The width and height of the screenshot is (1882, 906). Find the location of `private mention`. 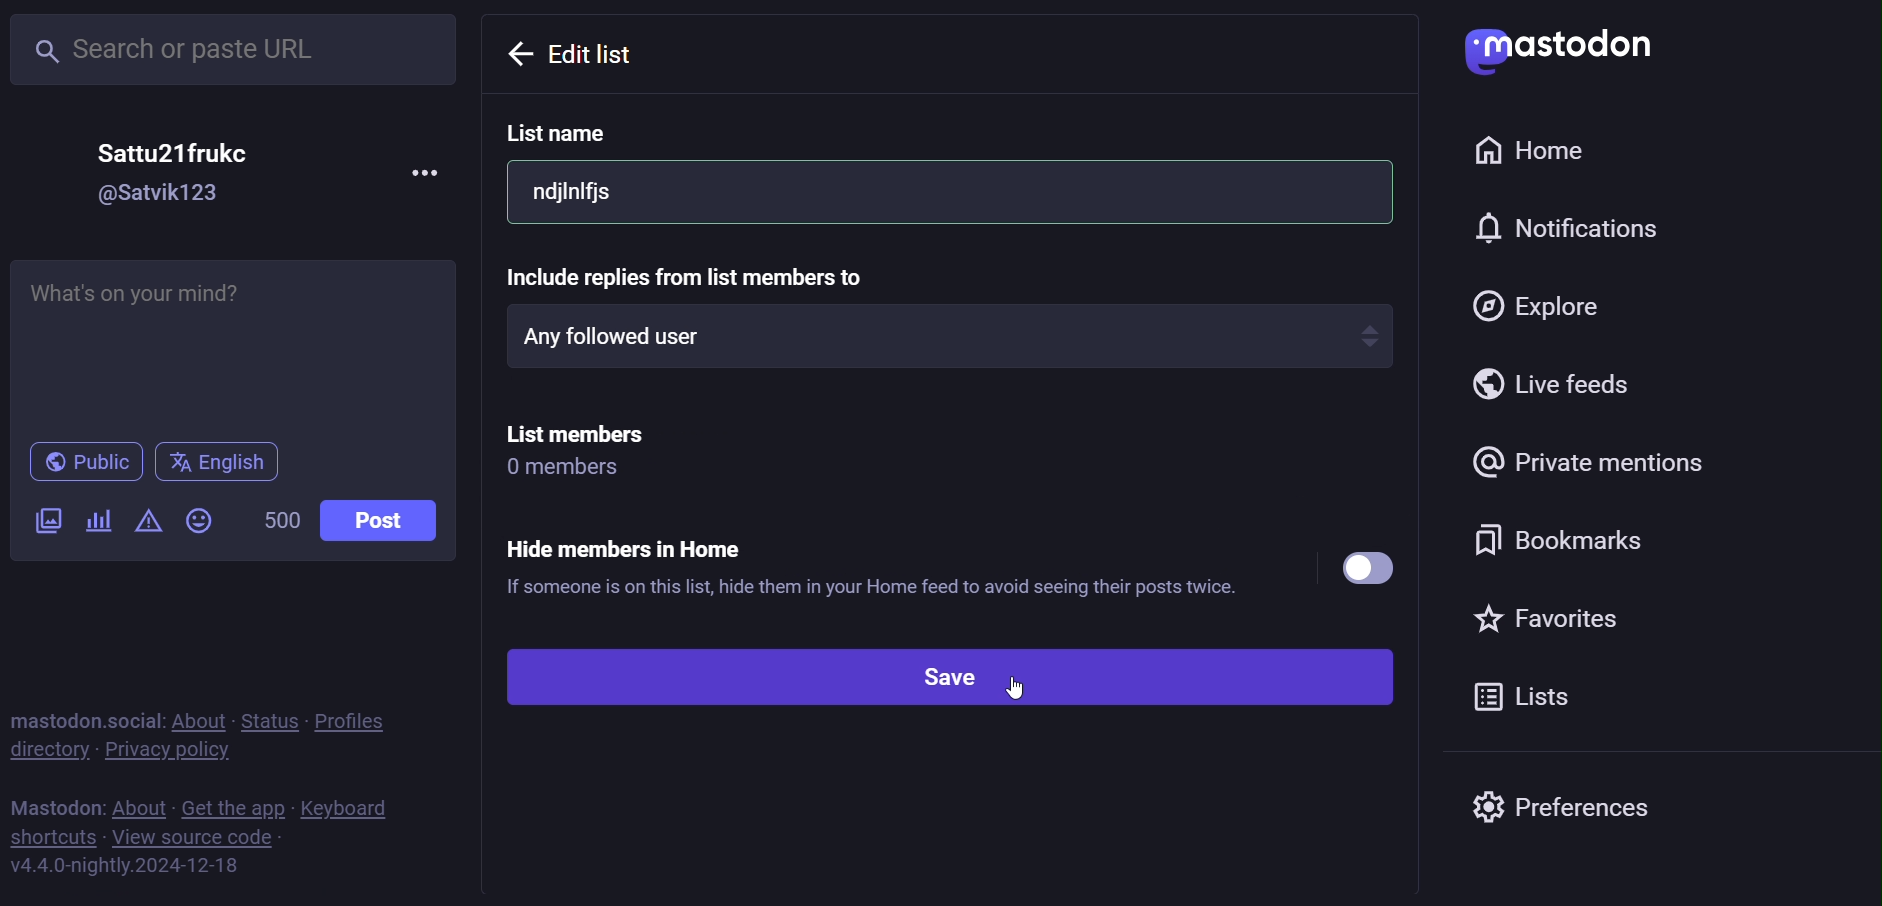

private mention is located at coordinates (1594, 465).